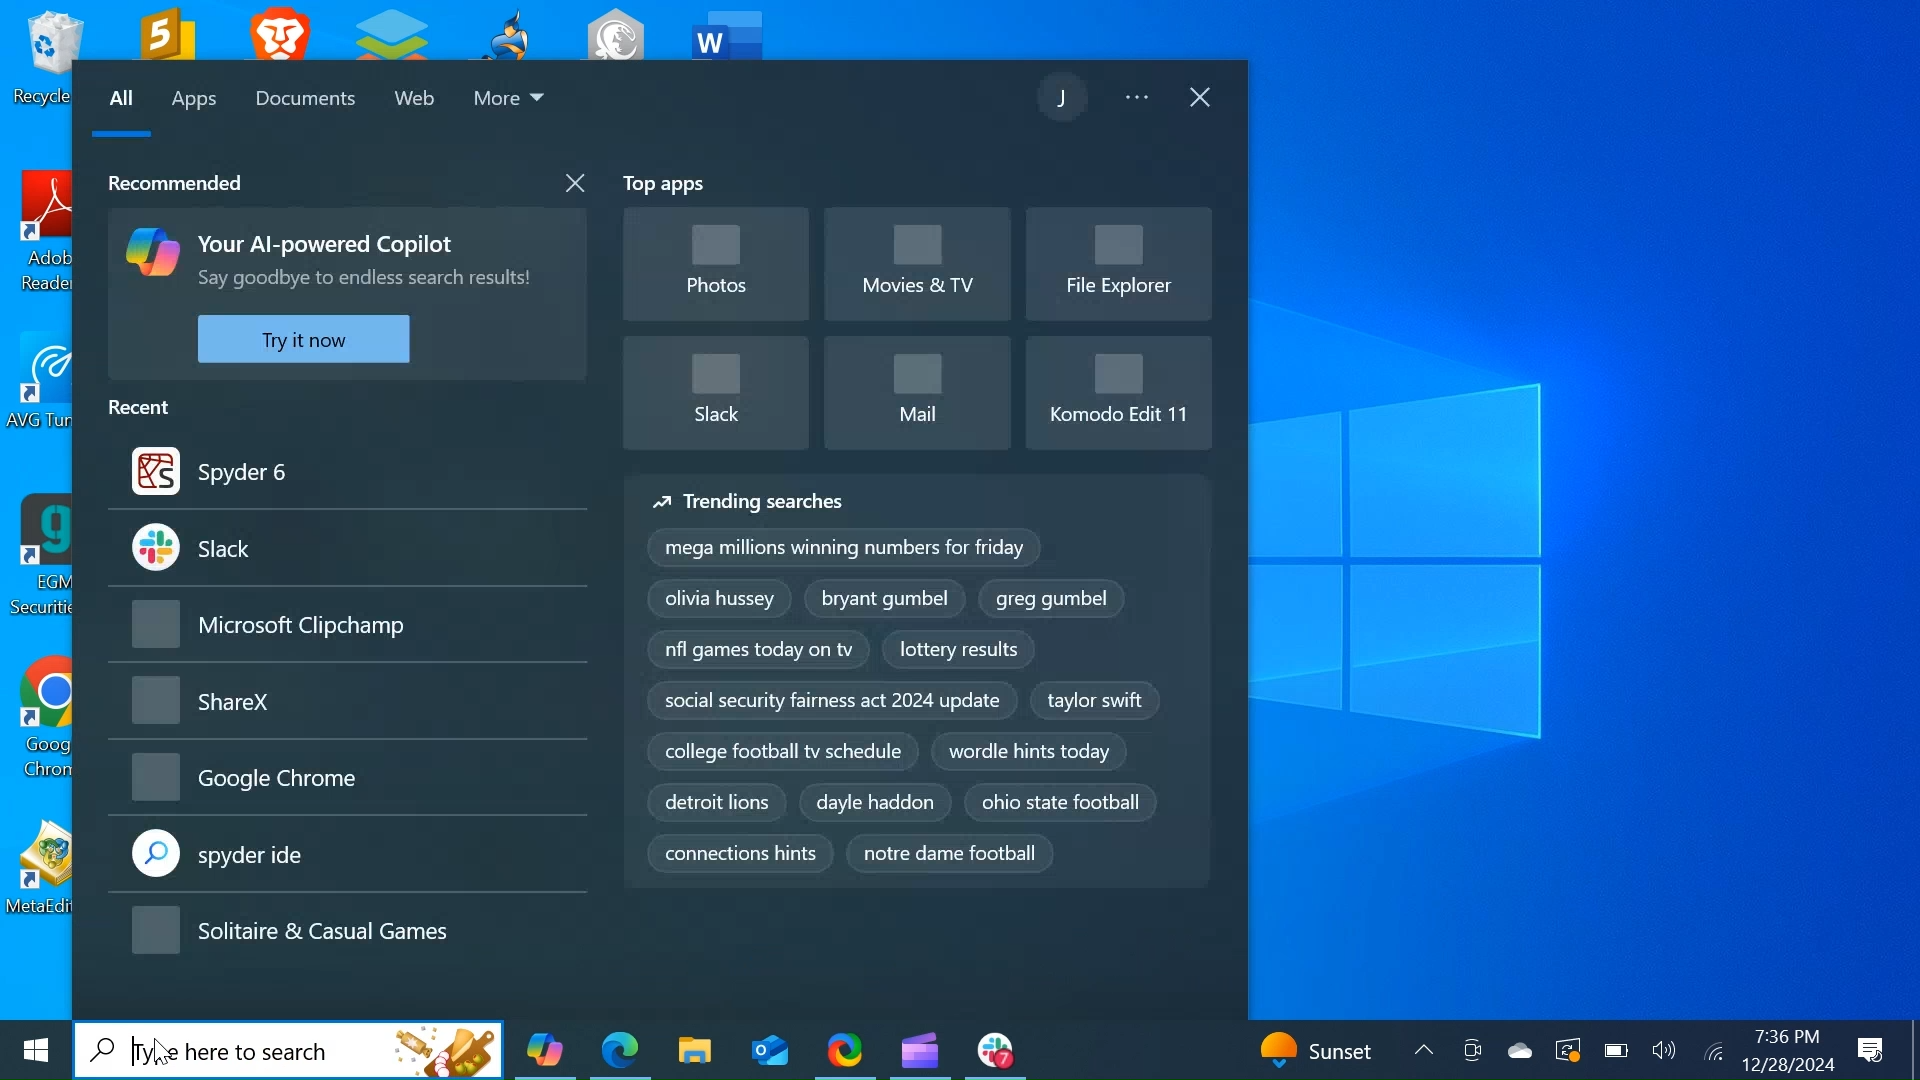 Image resolution: width=1920 pixels, height=1080 pixels. What do you see at coordinates (1202, 99) in the screenshot?
I see `Close` at bounding box center [1202, 99].